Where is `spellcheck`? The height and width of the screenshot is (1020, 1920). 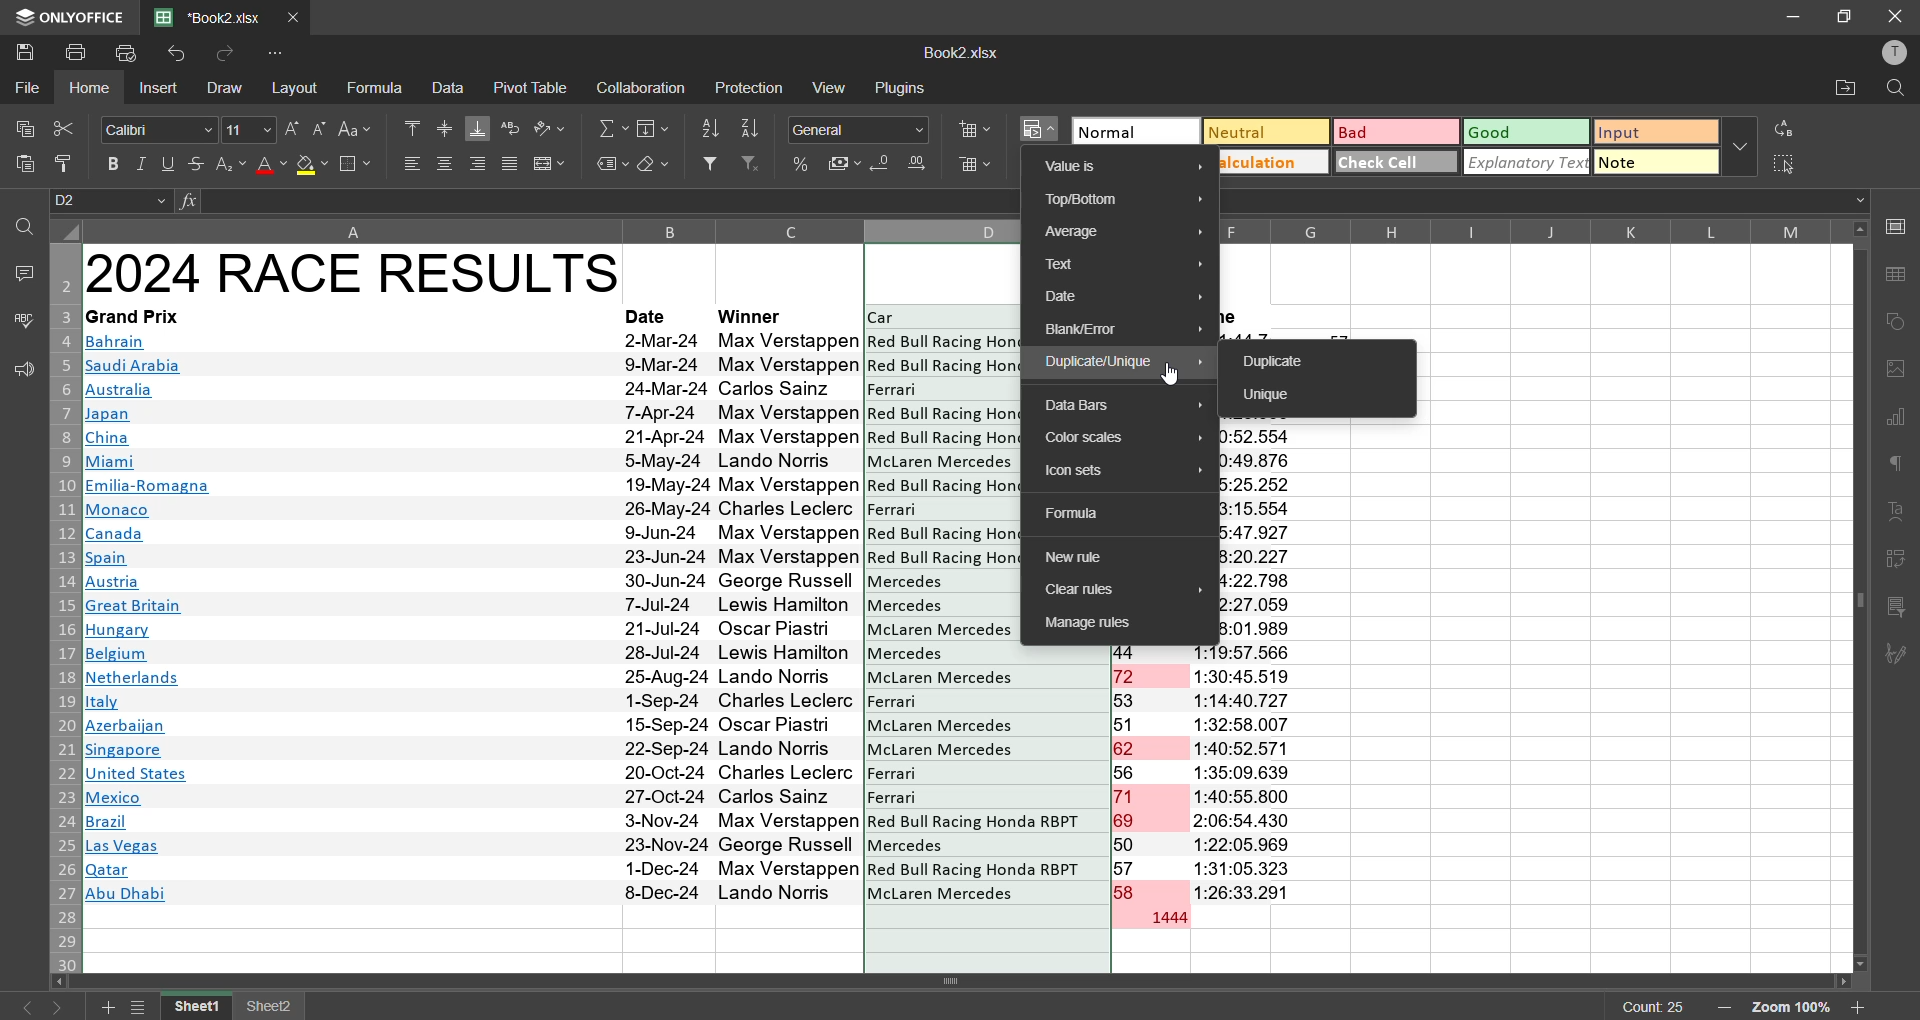 spellcheck is located at coordinates (22, 323).